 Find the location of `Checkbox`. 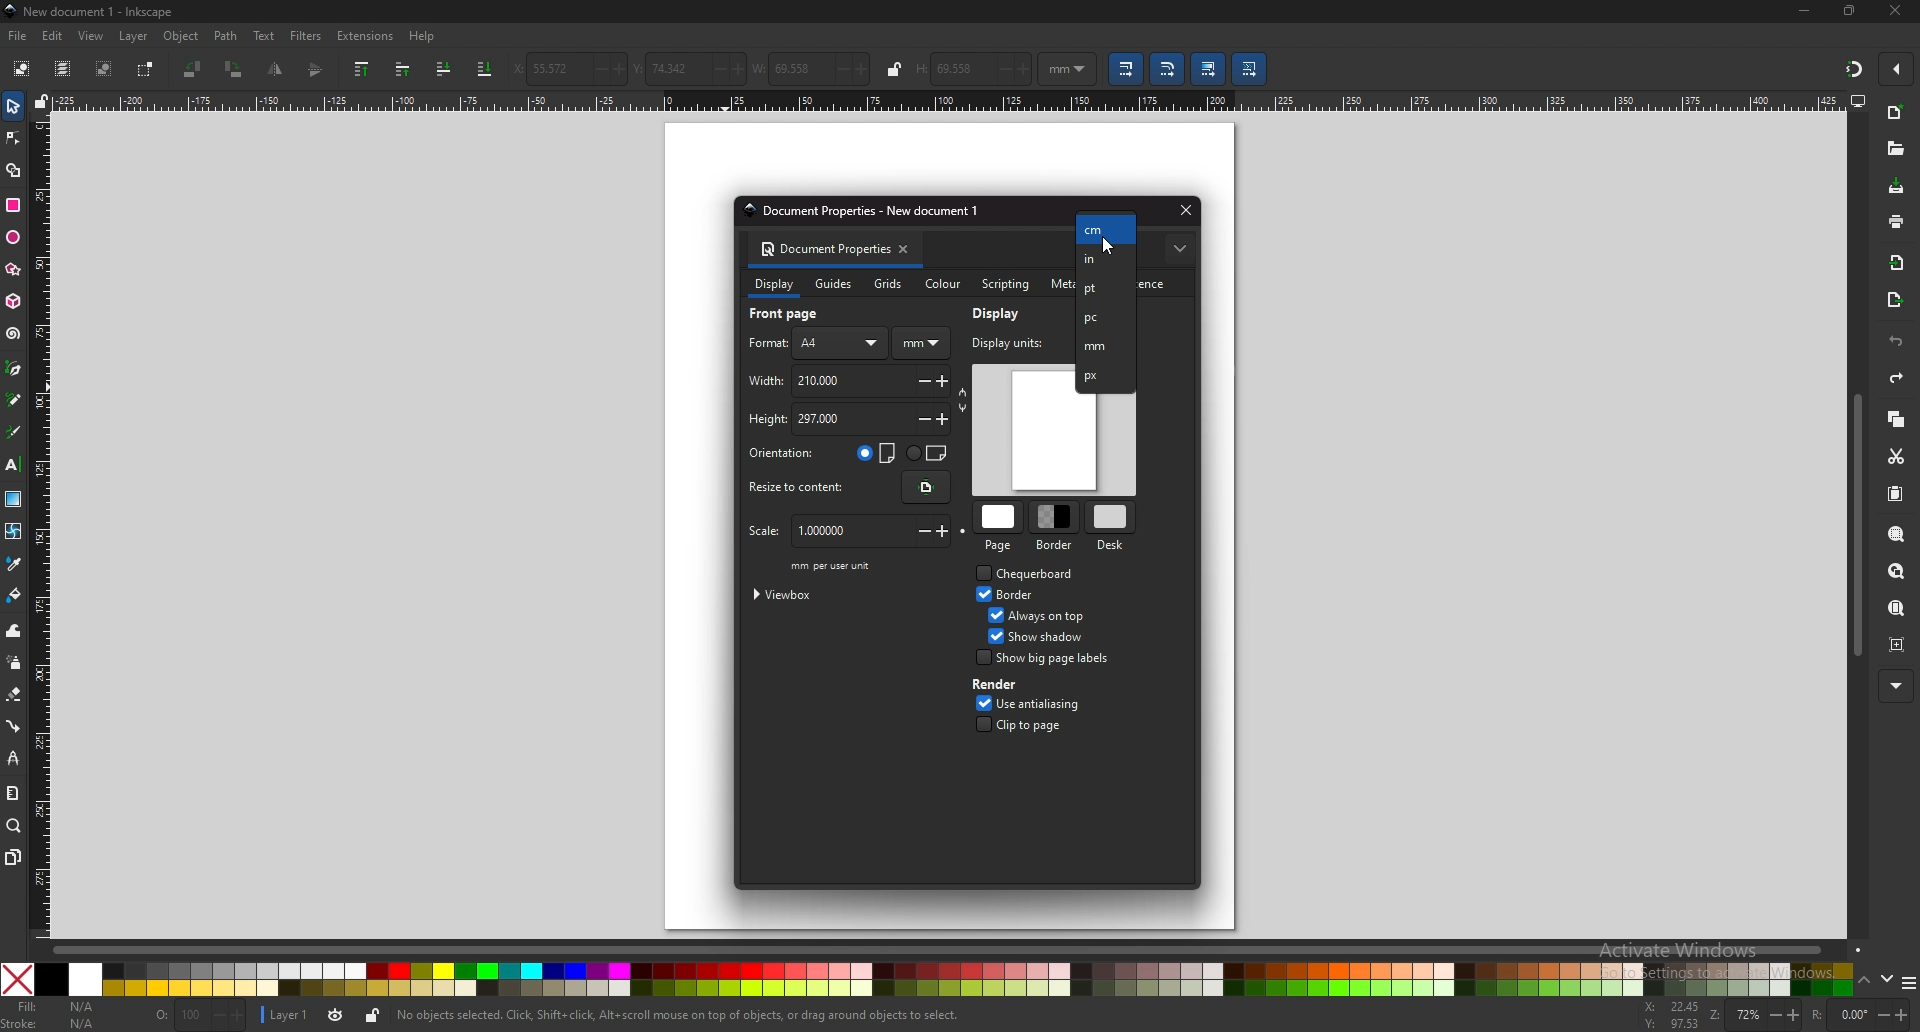

Checkbox is located at coordinates (978, 593).